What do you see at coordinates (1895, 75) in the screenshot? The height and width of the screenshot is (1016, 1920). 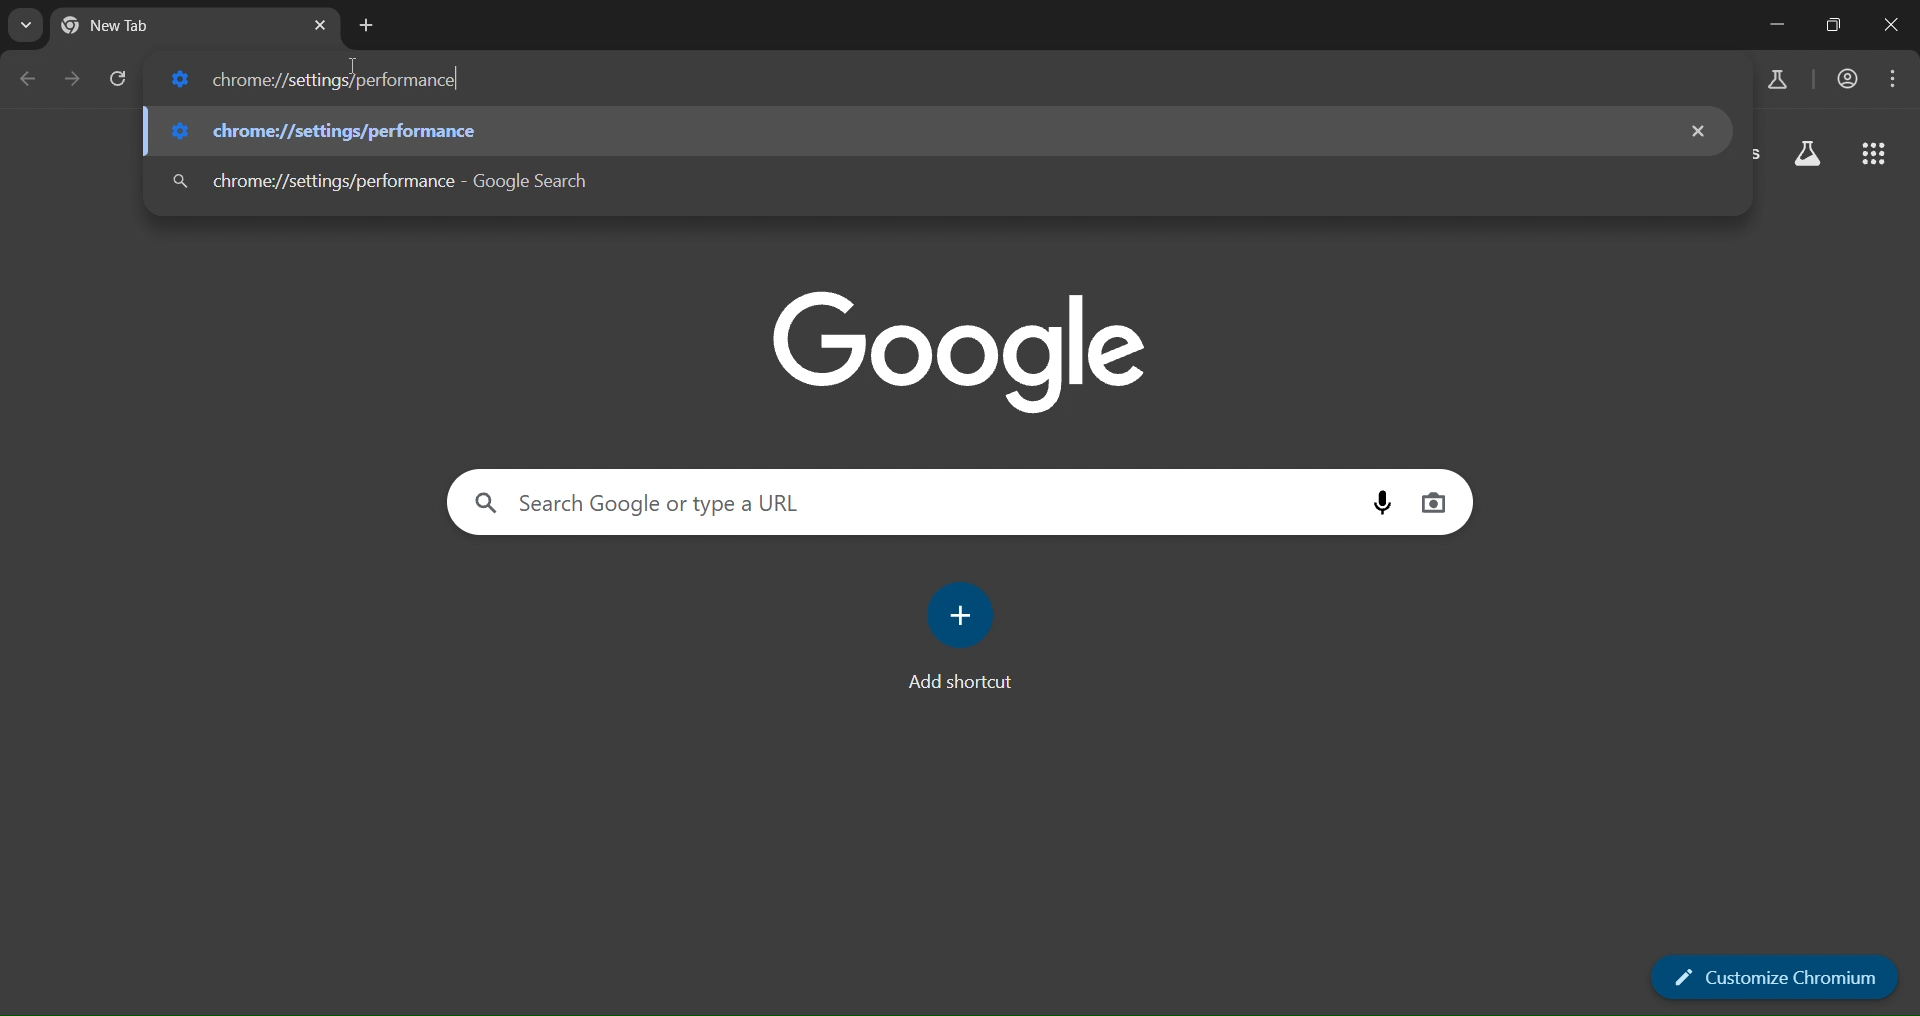 I see `menu` at bounding box center [1895, 75].